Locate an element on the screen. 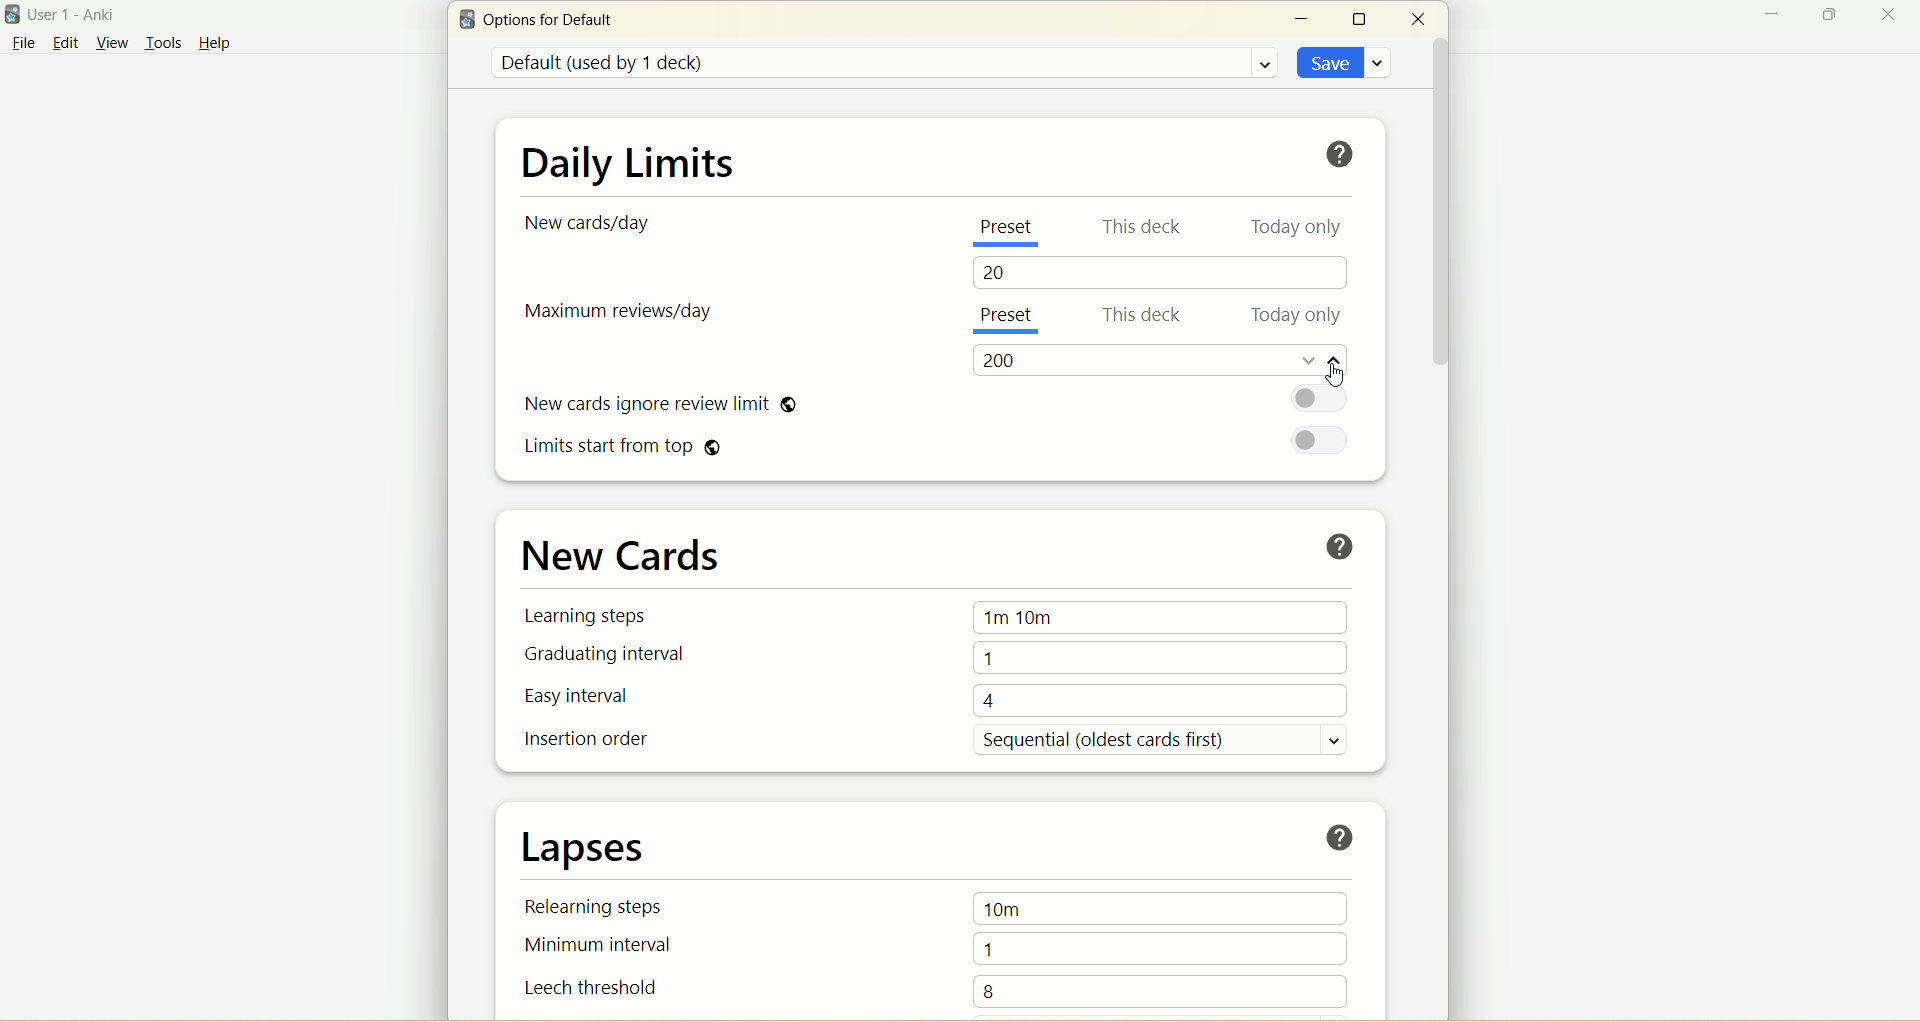  help is located at coordinates (1341, 542).